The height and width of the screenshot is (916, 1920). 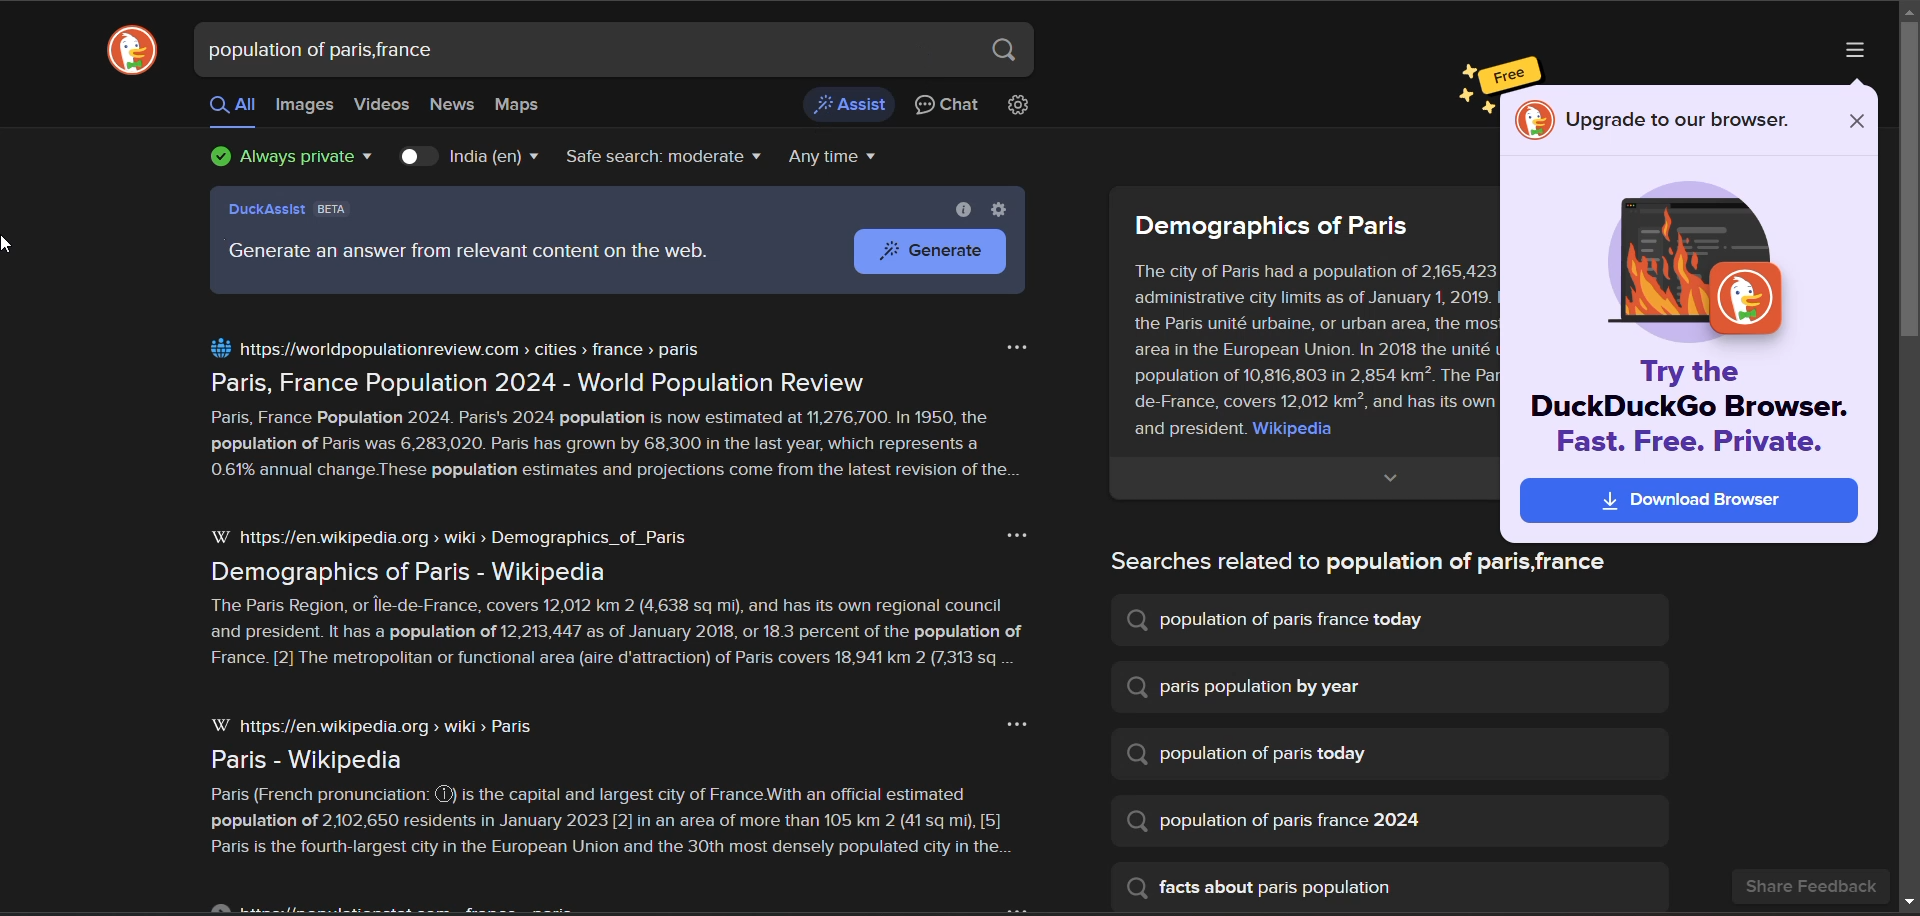 I want to click on safe search filter, so click(x=669, y=160).